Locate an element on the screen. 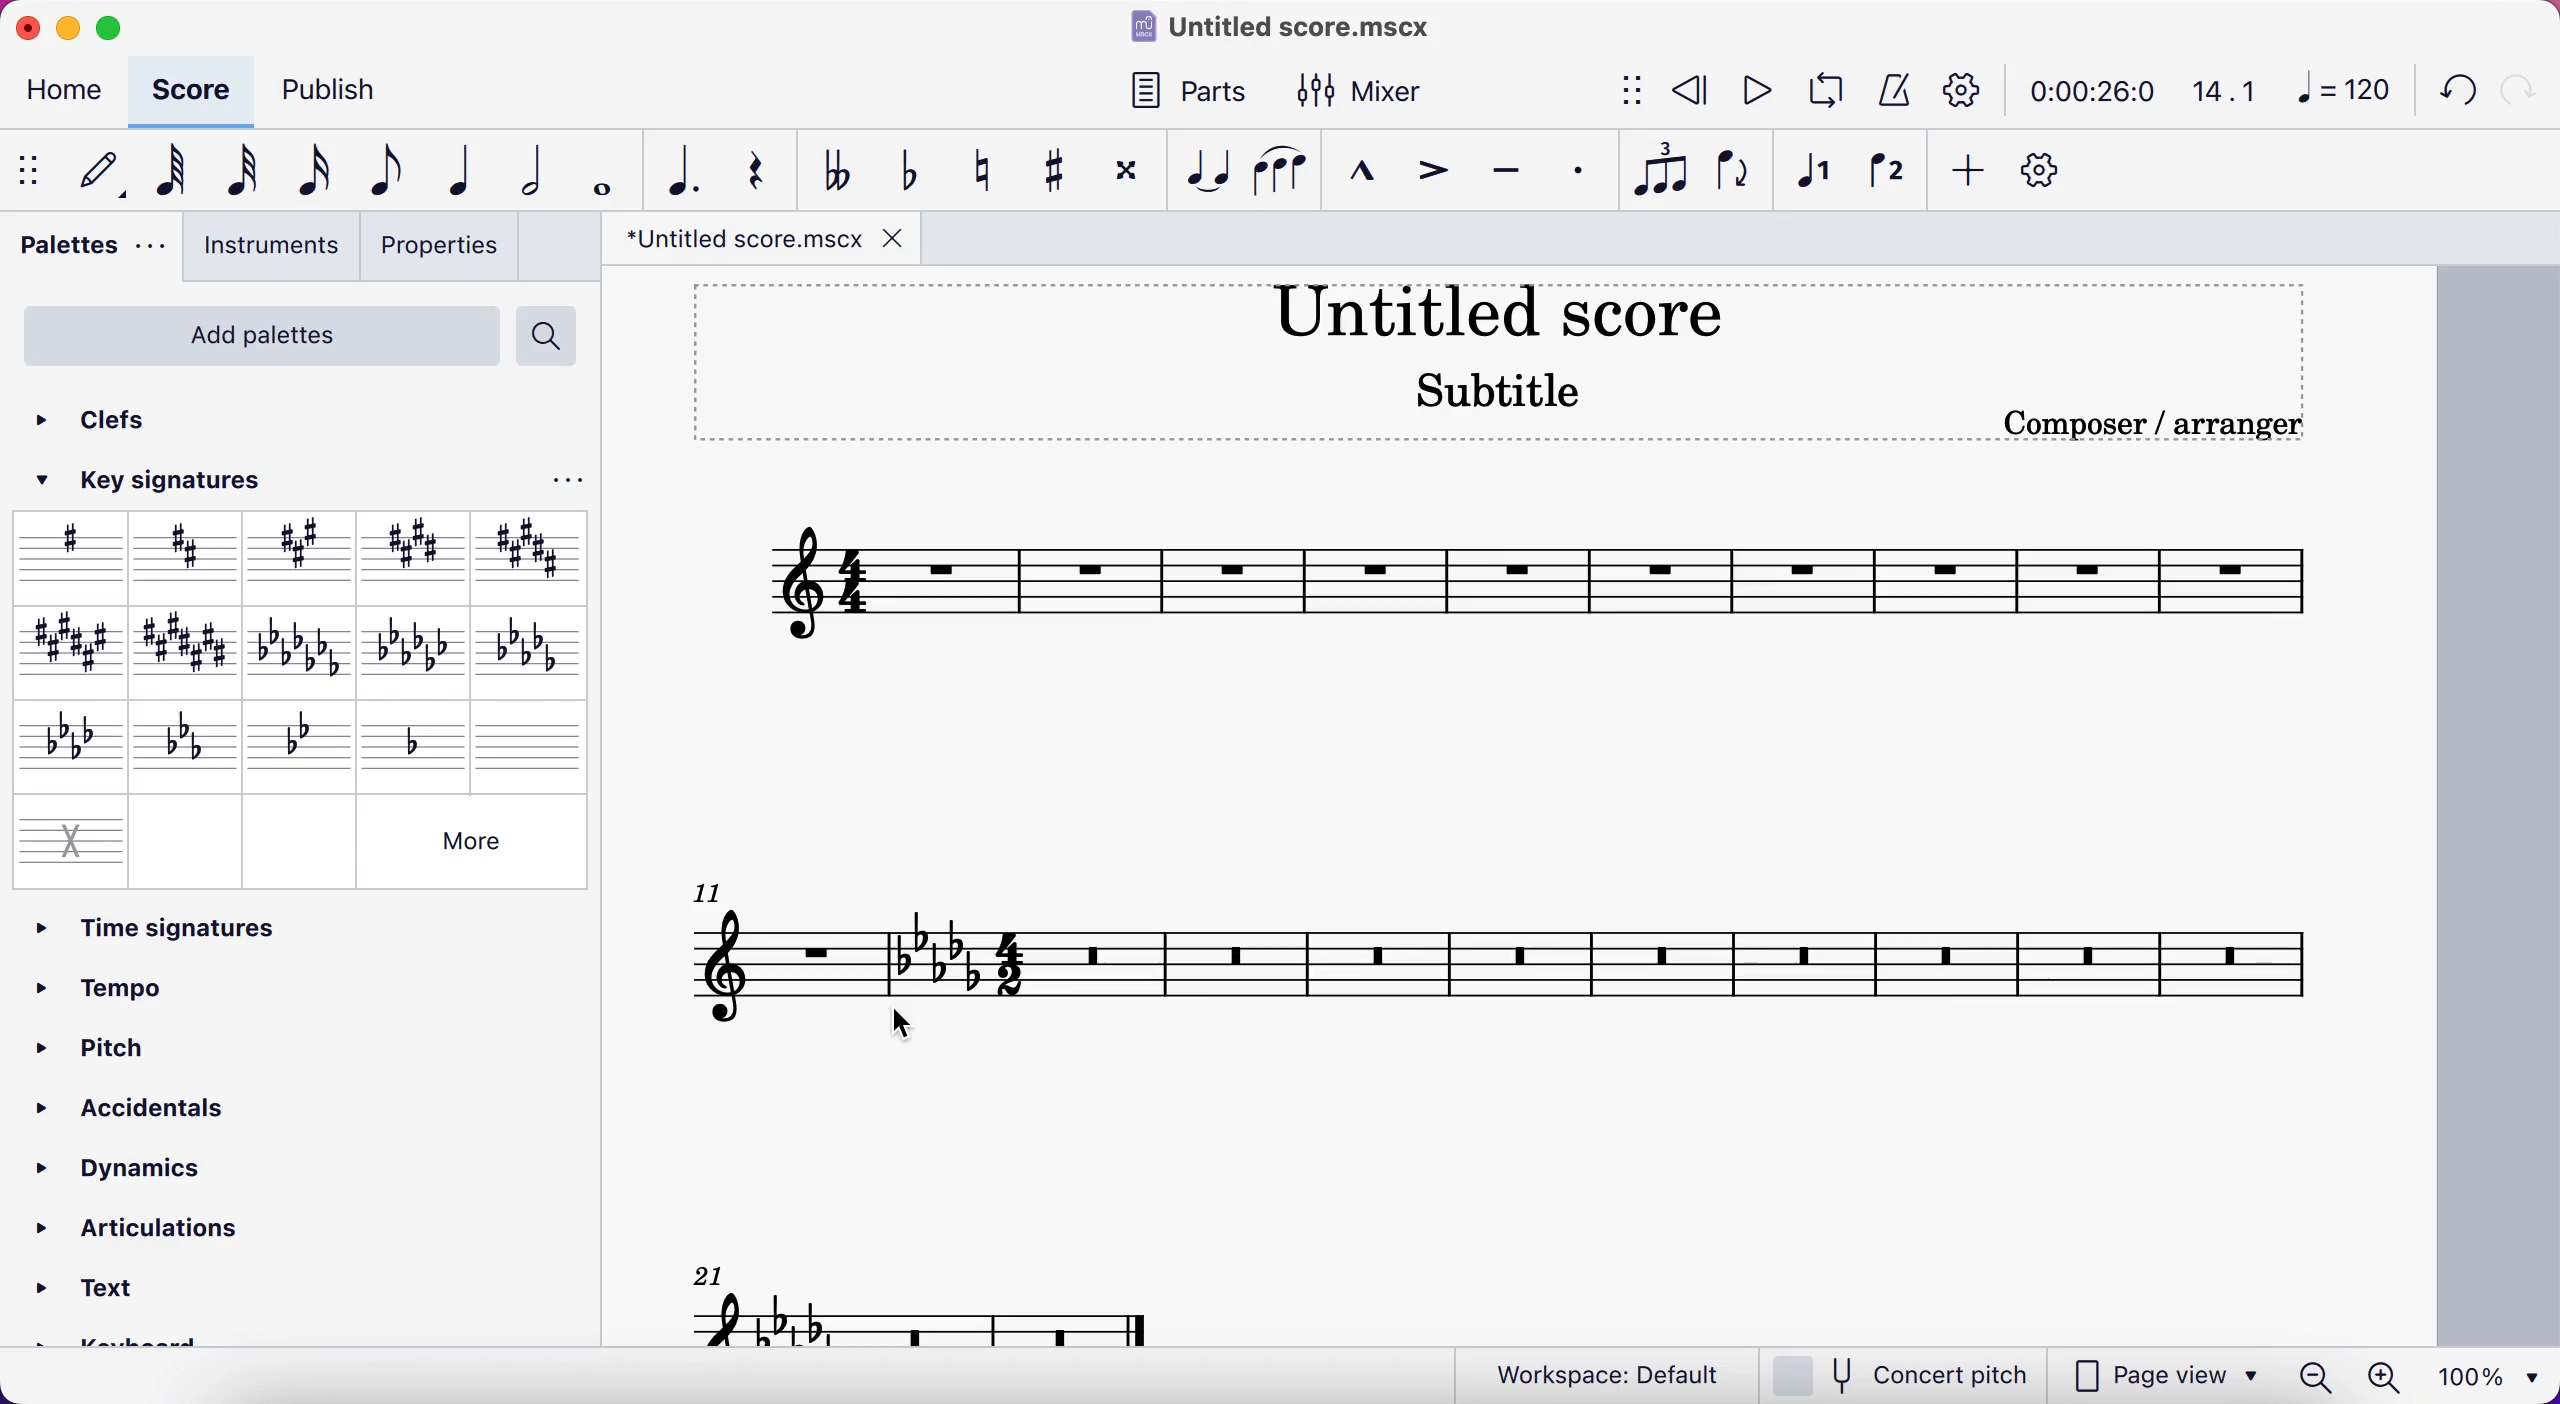 The image size is (2560, 1404). sharp is located at coordinates (68, 554).